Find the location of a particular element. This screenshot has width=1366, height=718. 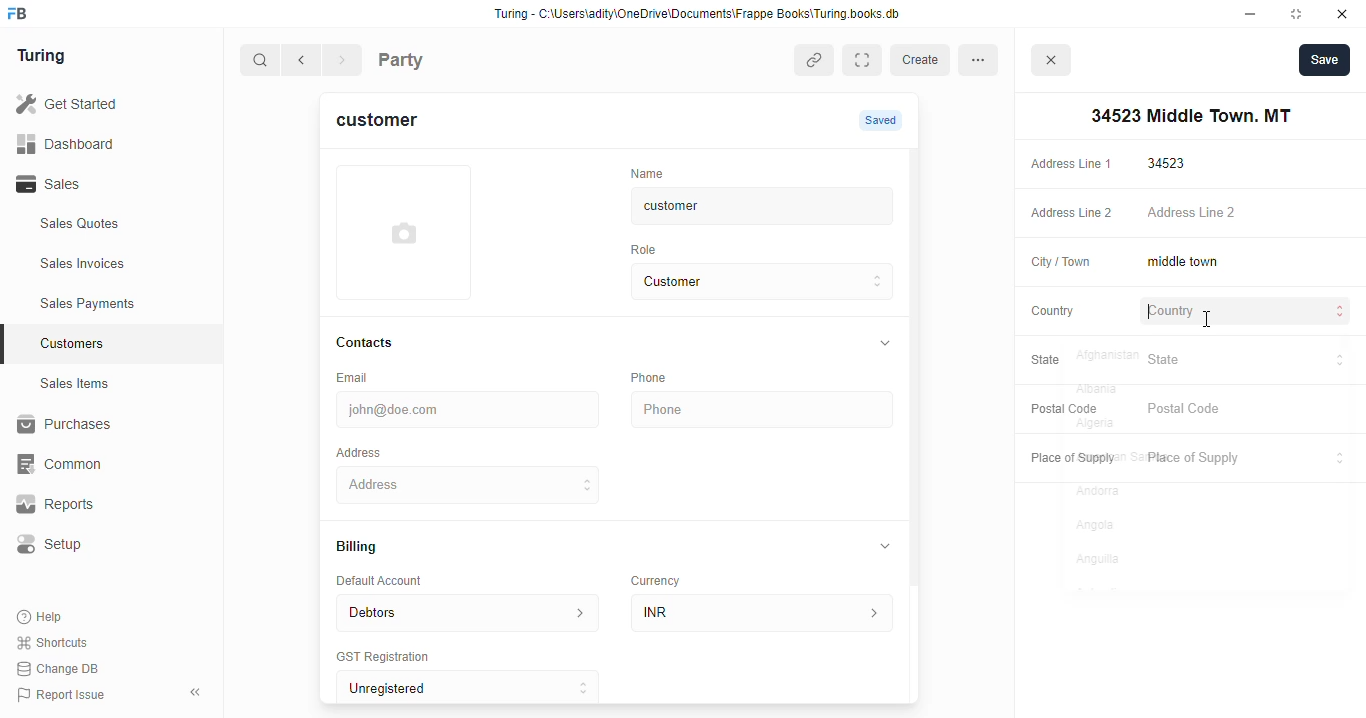

Sales Invoices is located at coordinates (117, 264).